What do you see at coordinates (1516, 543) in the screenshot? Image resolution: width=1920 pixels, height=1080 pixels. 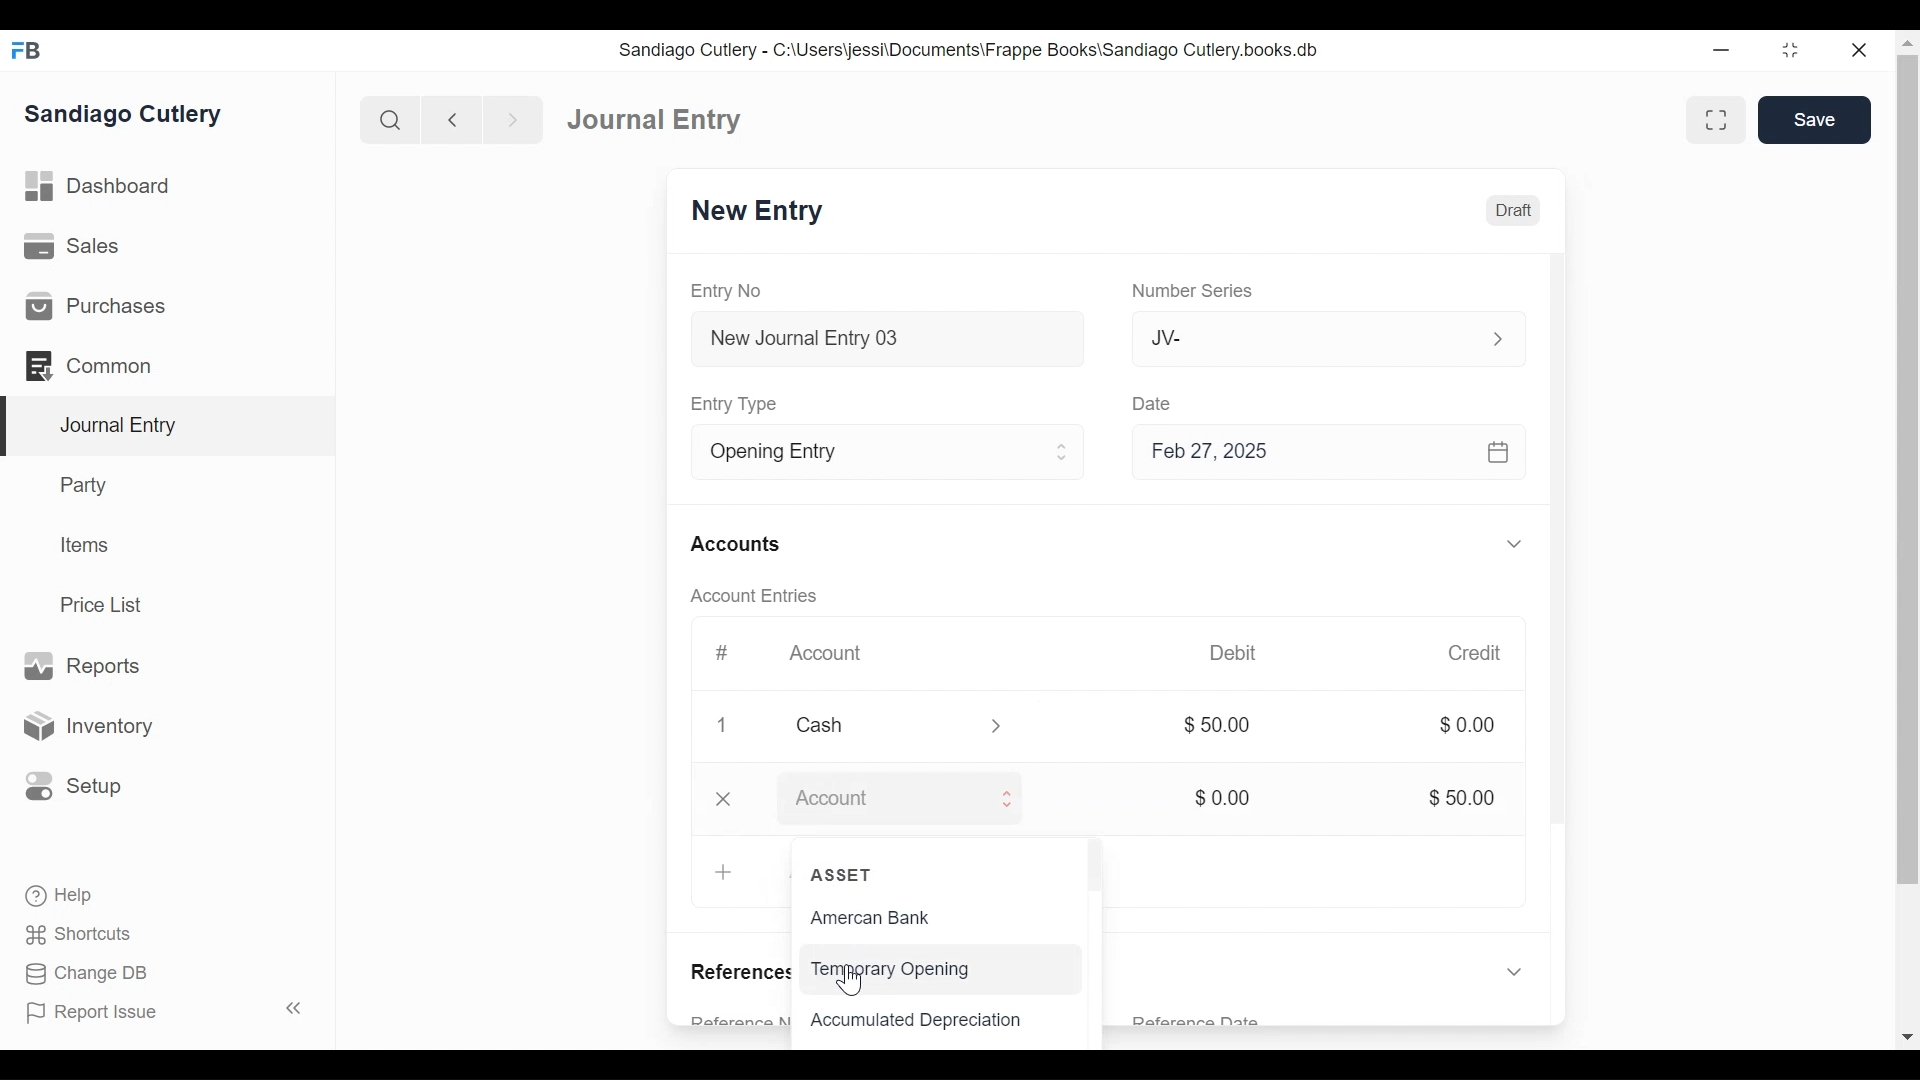 I see `Expand` at bounding box center [1516, 543].